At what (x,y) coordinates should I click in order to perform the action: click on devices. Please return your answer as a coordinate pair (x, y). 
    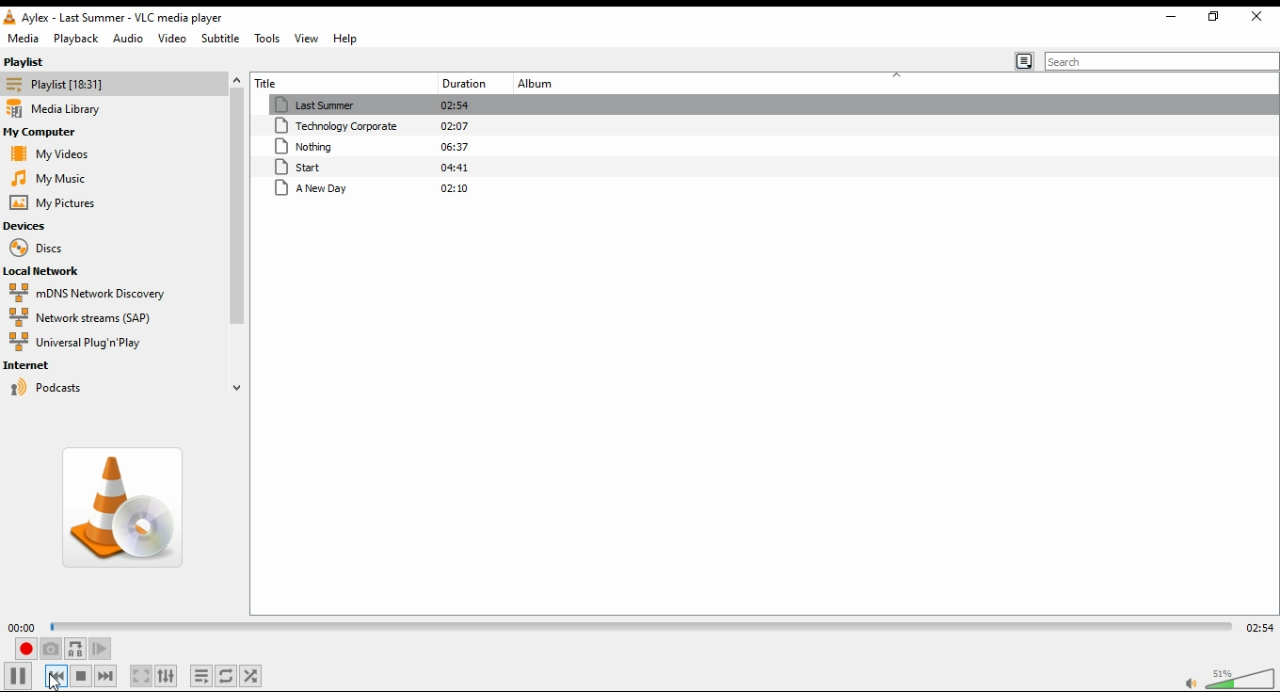
    Looking at the image, I should click on (36, 226).